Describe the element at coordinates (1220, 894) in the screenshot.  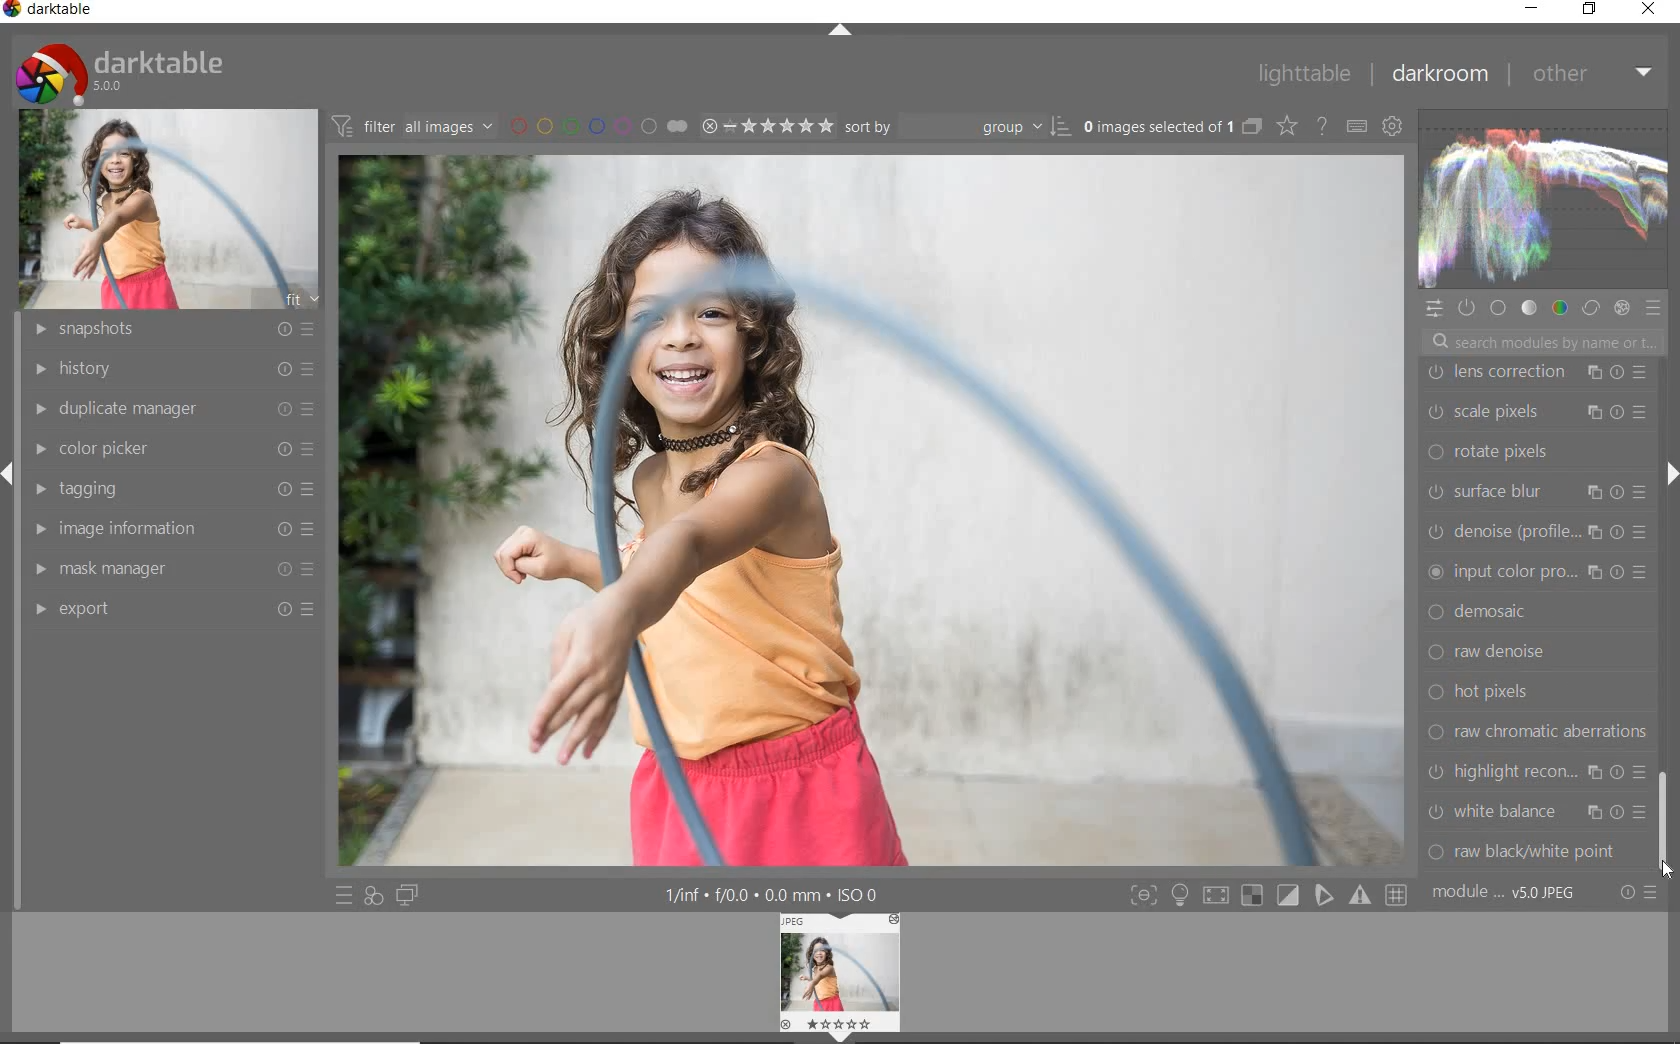
I see `toggle mode ` at that location.